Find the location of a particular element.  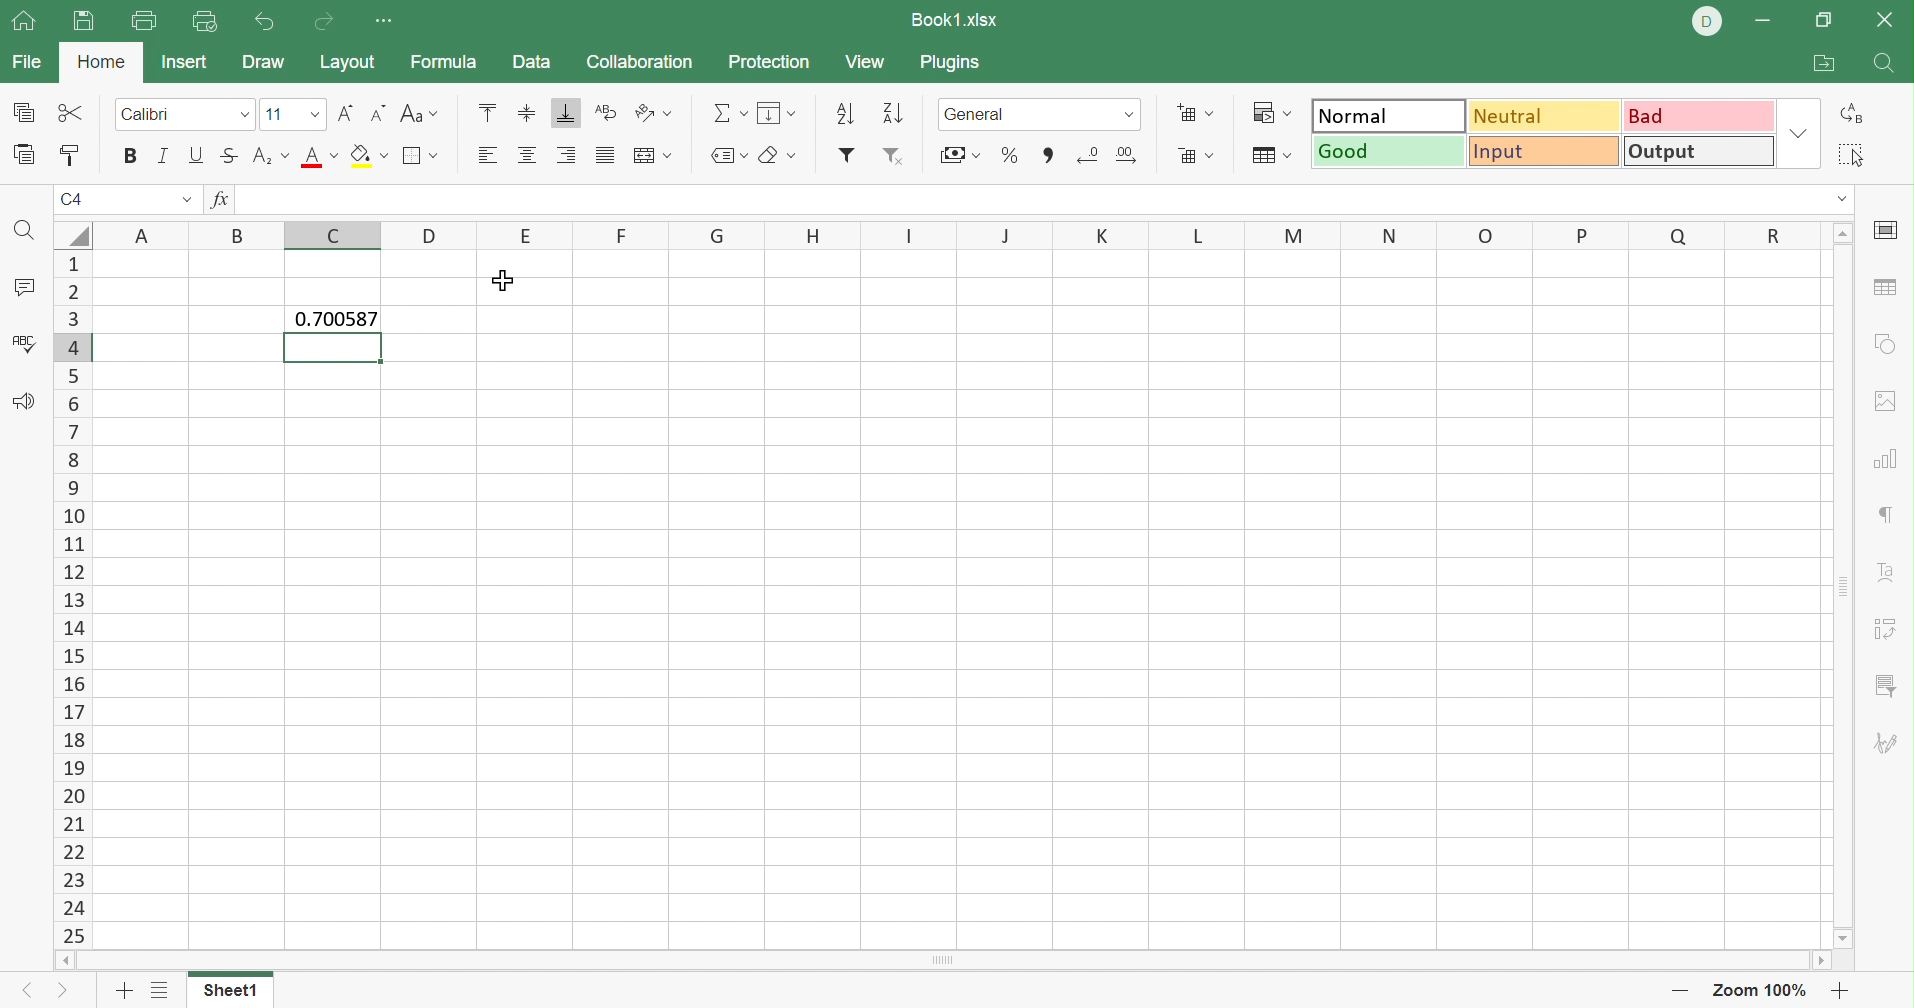

Next is located at coordinates (59, 992).